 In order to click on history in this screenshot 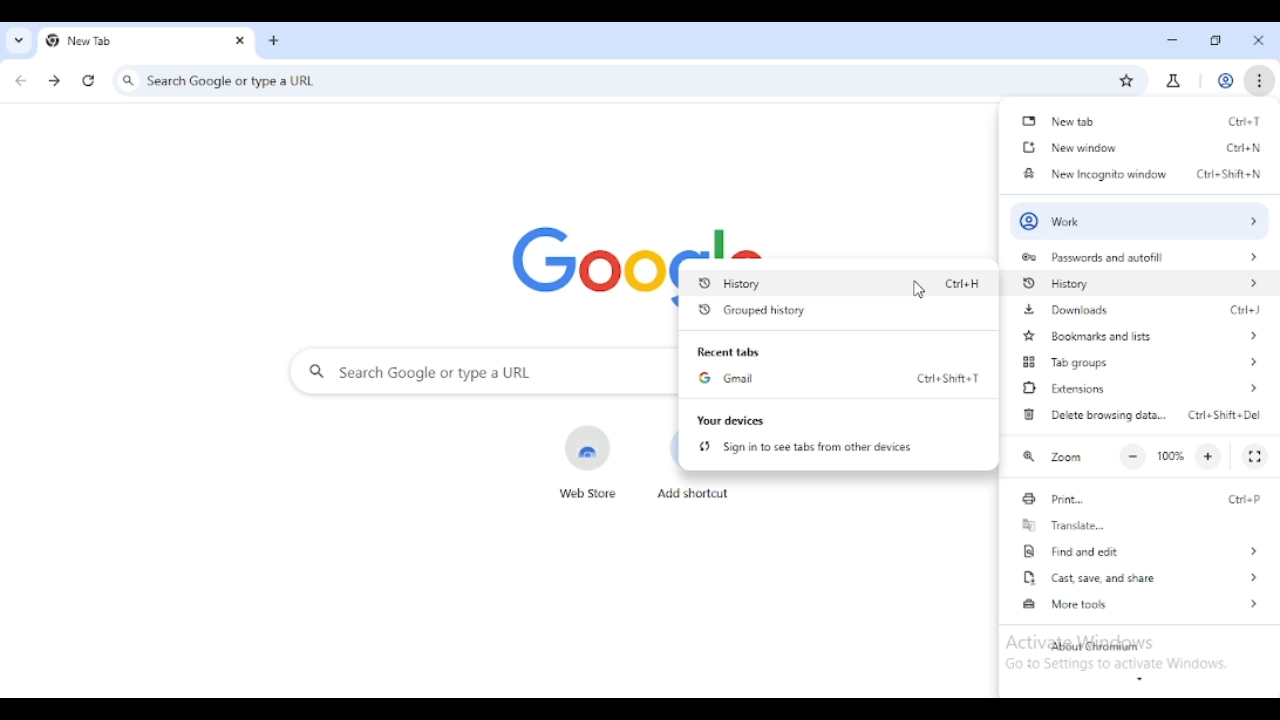, I will do `click(1137, 283)`.